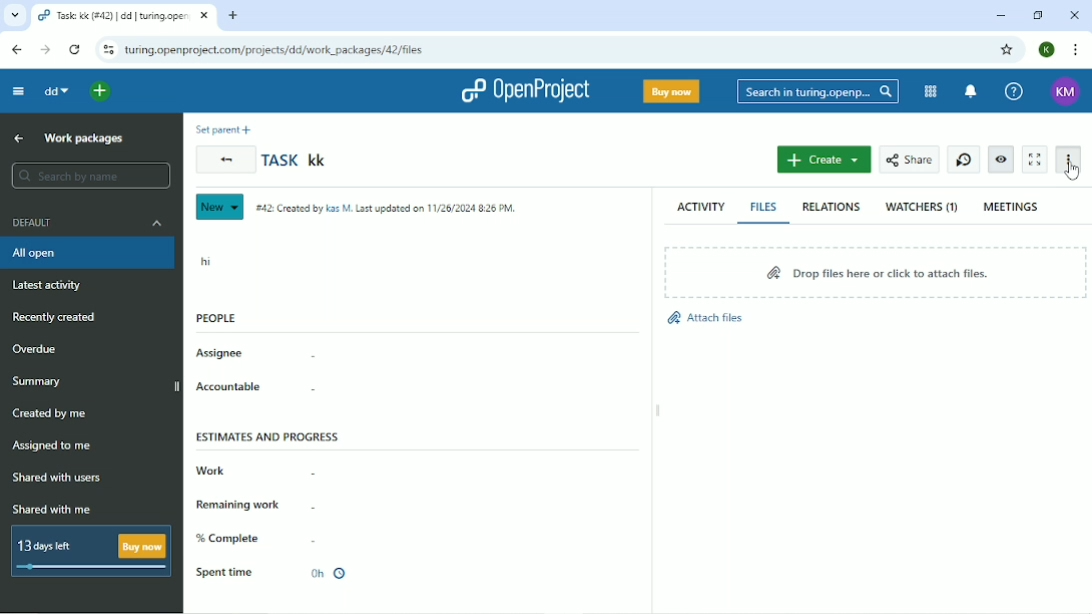 This screenshot has width=1092, height=614. What do you see at coordinates (53, 413) in the screenshot?
I see `Created by me` at bounding box center [53, 413].